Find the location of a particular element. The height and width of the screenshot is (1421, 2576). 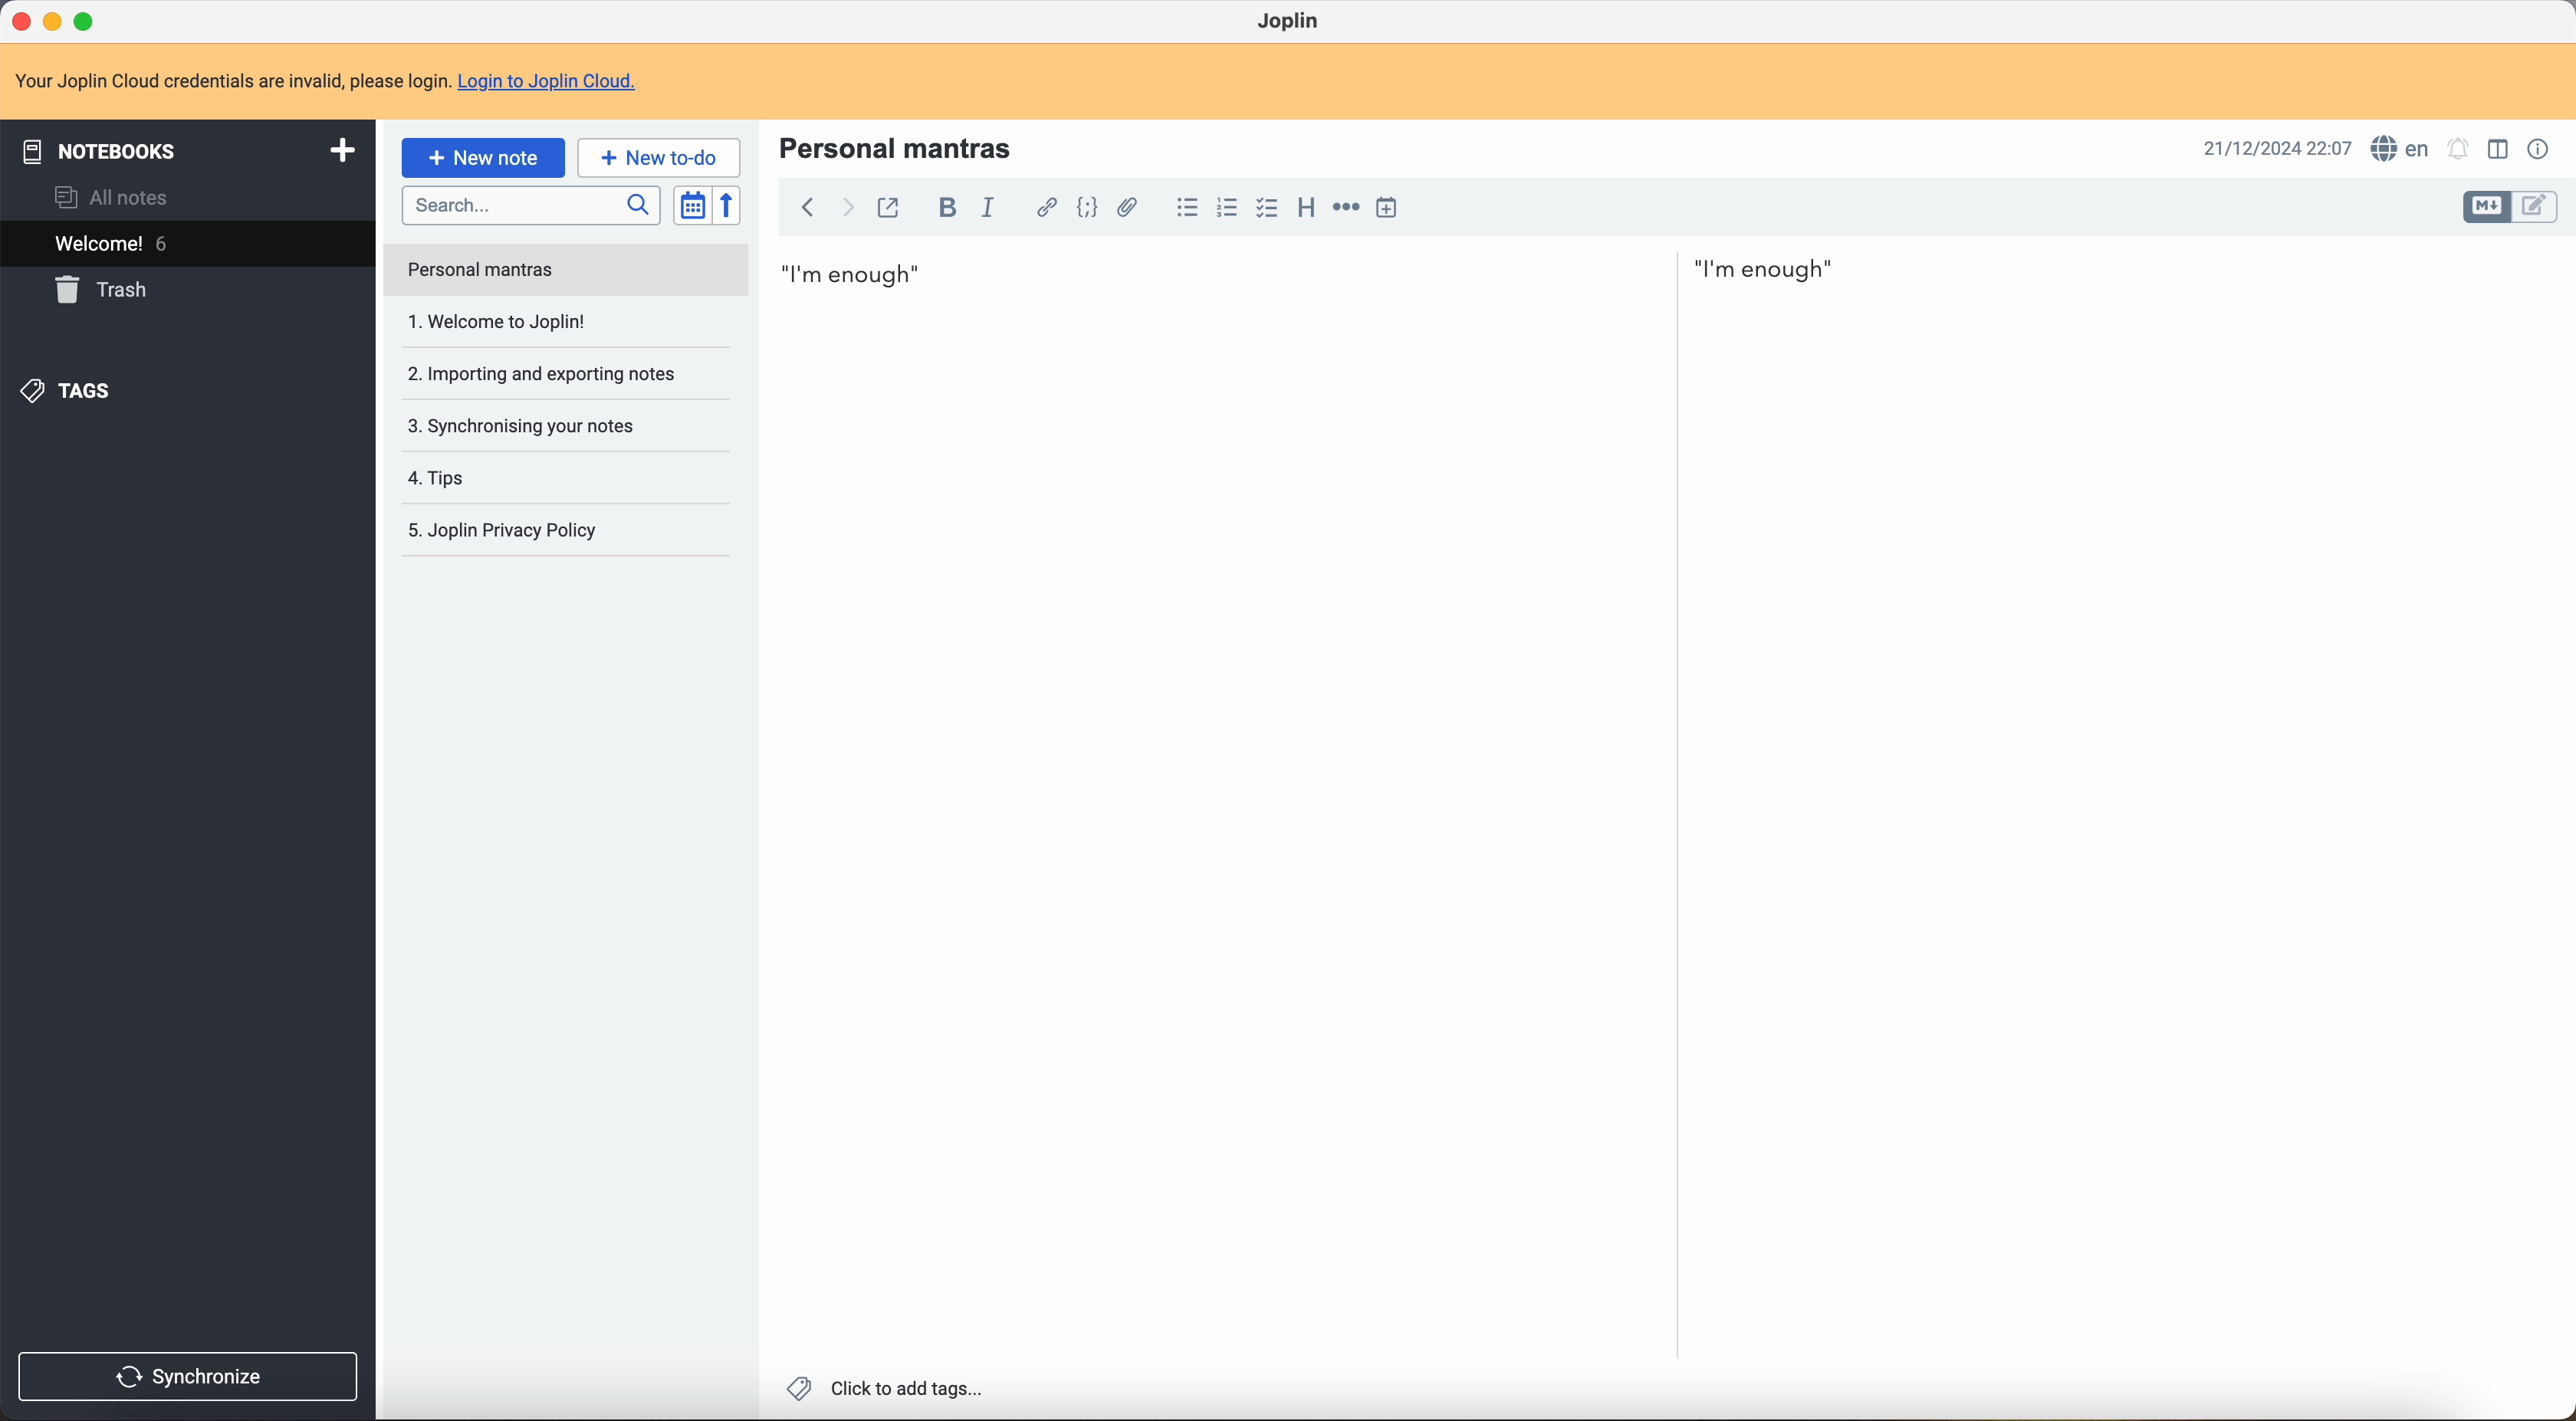

toggle edit layout is located at coordinates (2489, 208).